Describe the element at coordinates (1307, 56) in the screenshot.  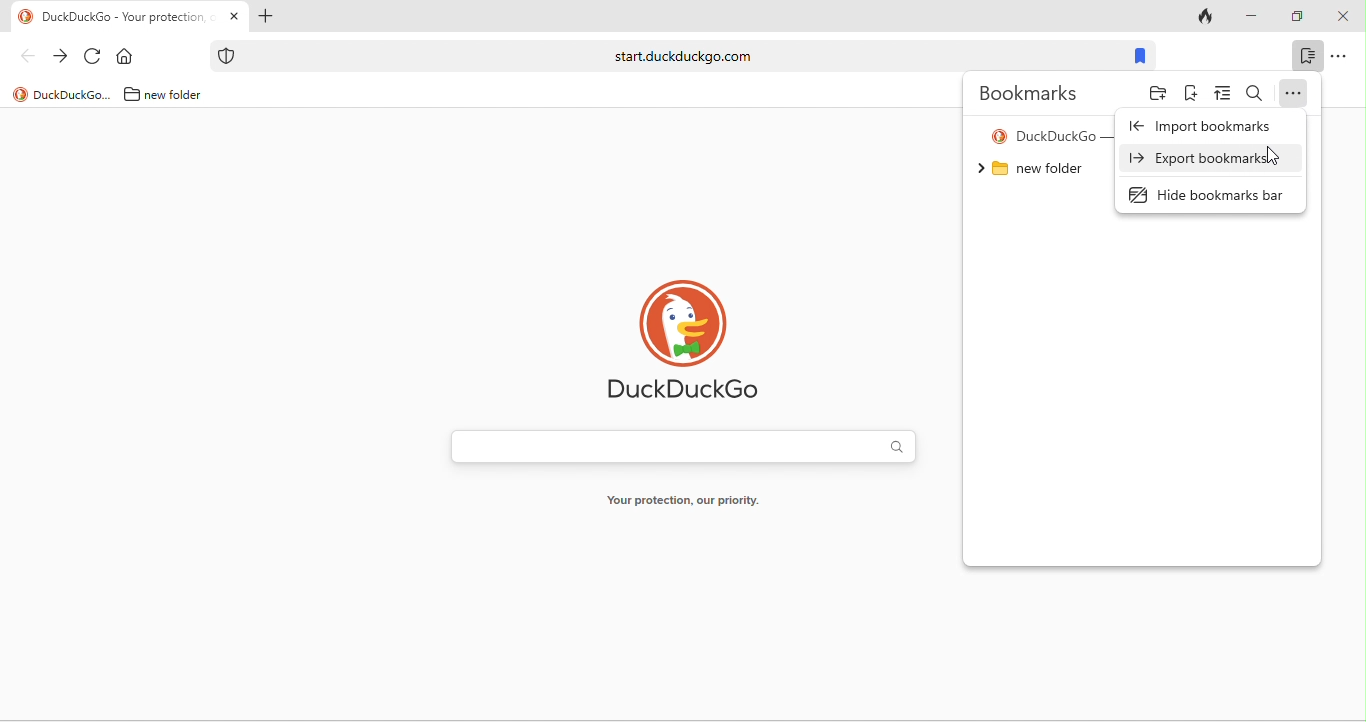
I see `bookmark` at that location.